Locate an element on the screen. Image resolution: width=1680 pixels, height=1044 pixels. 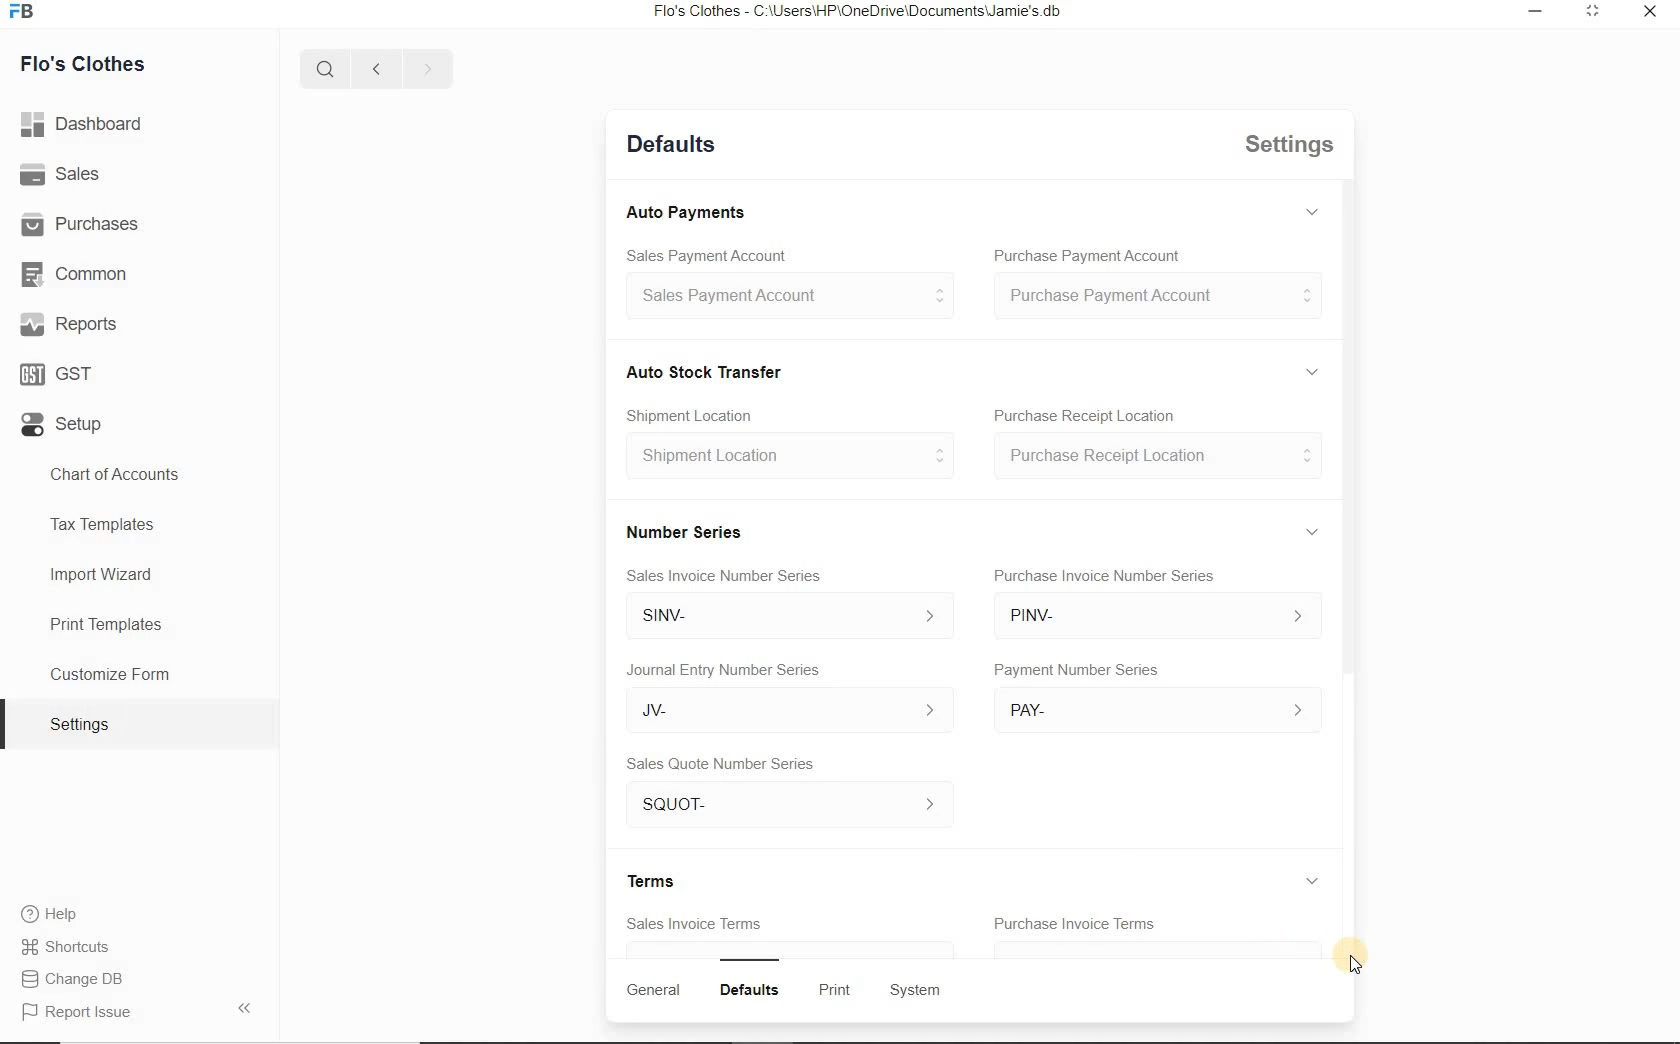
Purchase Receipt Location is located at coordinates (1086, 417).